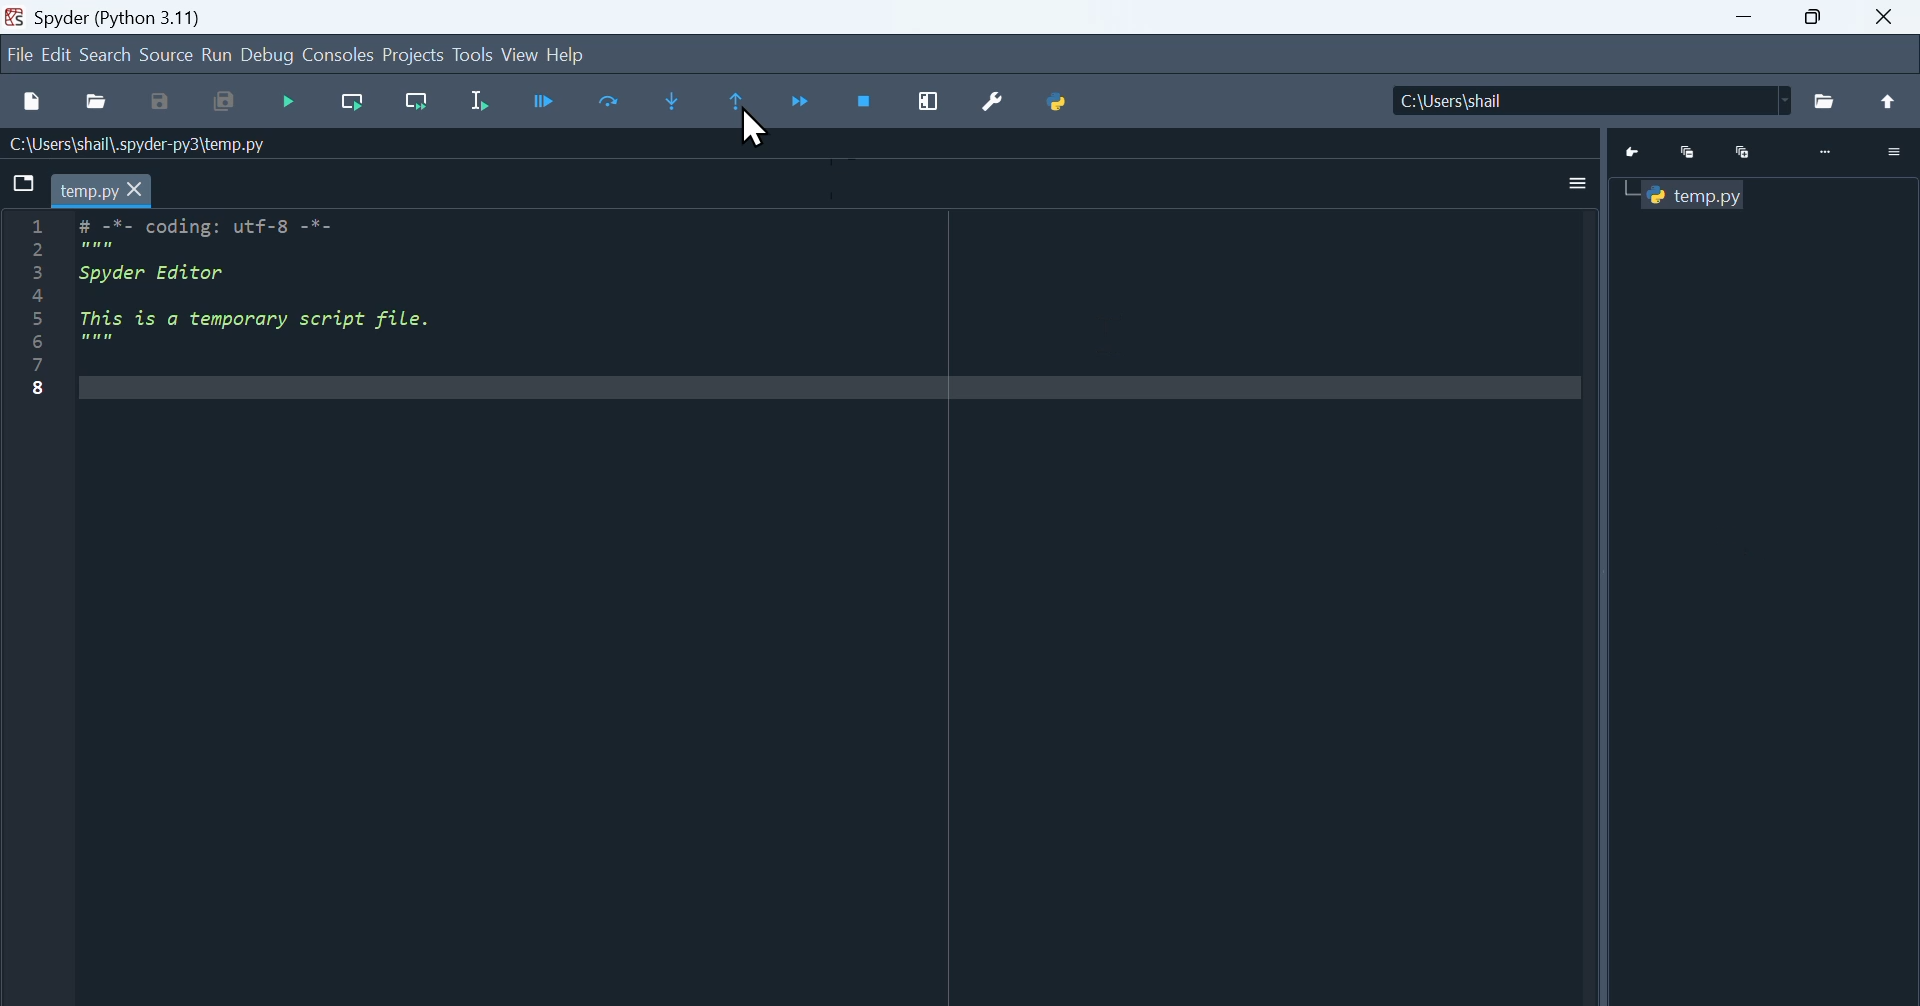  I want to click on Step in to function, so click(673, 101).